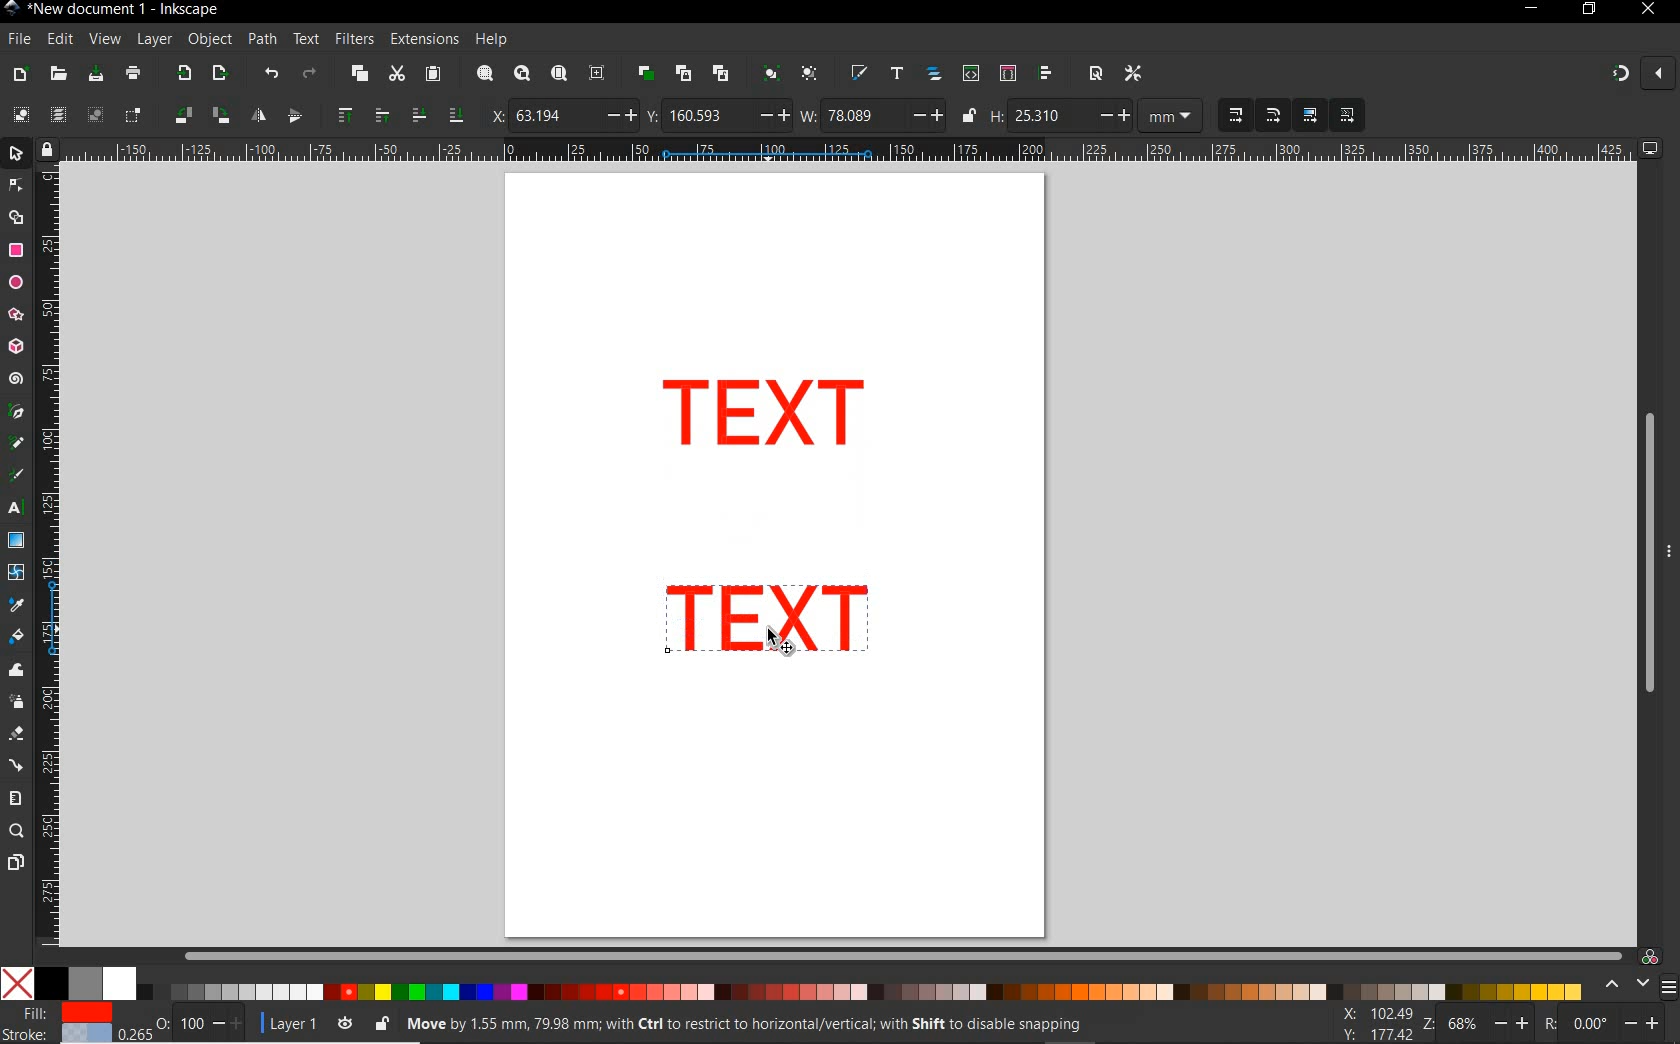 This screenshot has height=1044, width=1680. Describe the element at coordinates (646, 73) in the screenshot. I see `duplicate` at that location.